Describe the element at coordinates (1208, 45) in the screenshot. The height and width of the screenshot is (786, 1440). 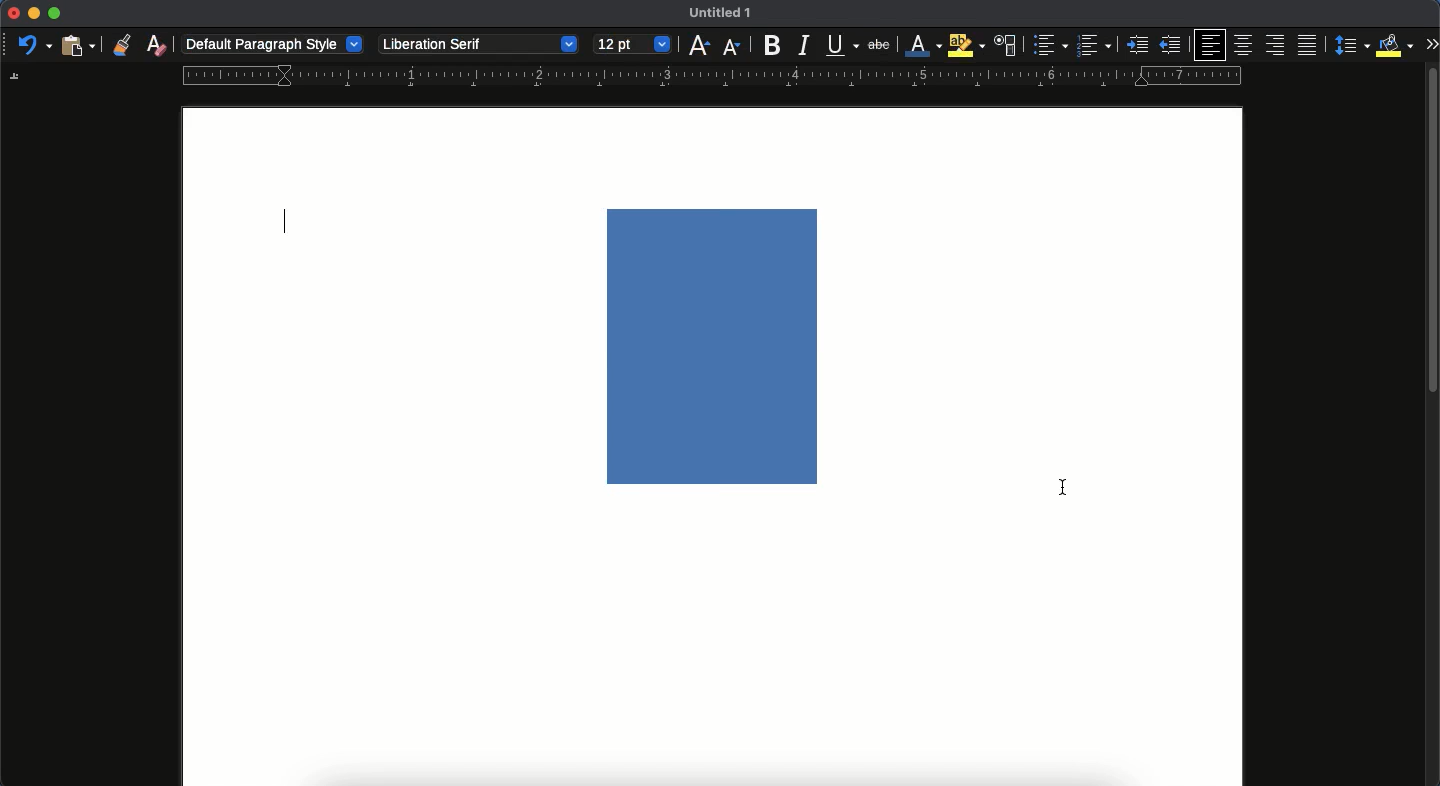
I see `left aligned` at that location.